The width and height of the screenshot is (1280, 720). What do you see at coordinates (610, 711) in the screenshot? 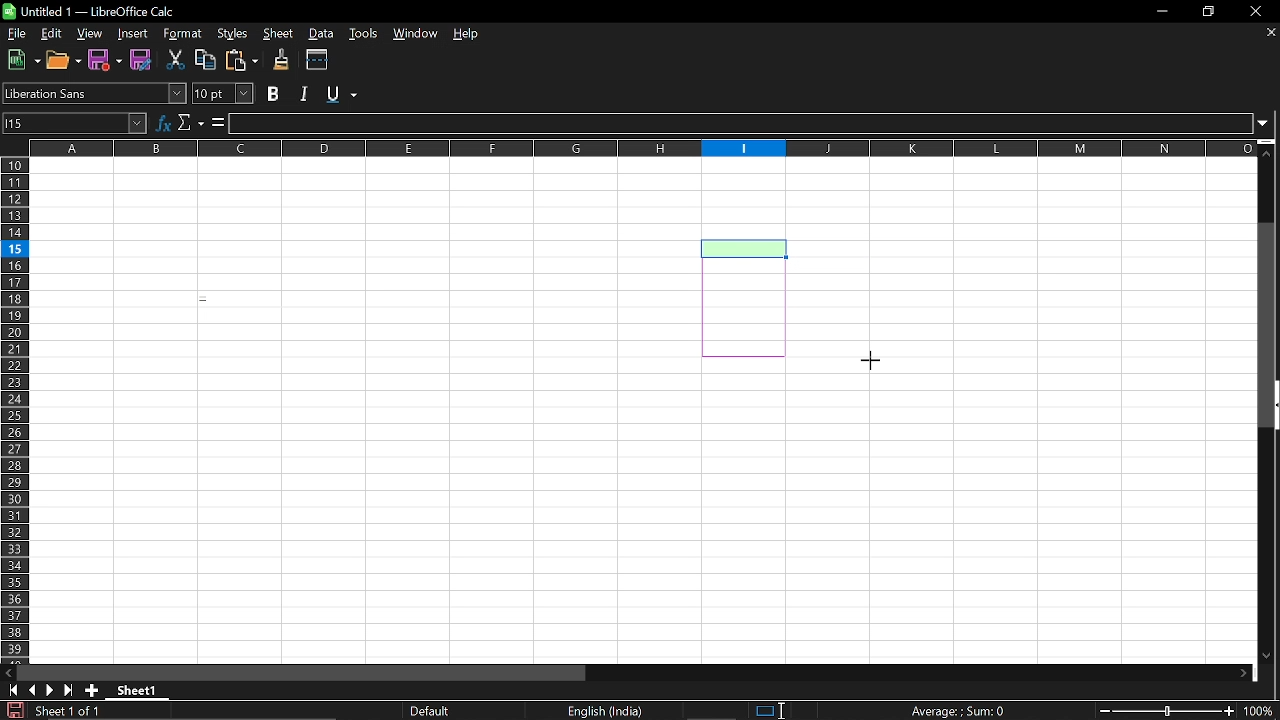
I see `Language` at bounding box center [610, 711].